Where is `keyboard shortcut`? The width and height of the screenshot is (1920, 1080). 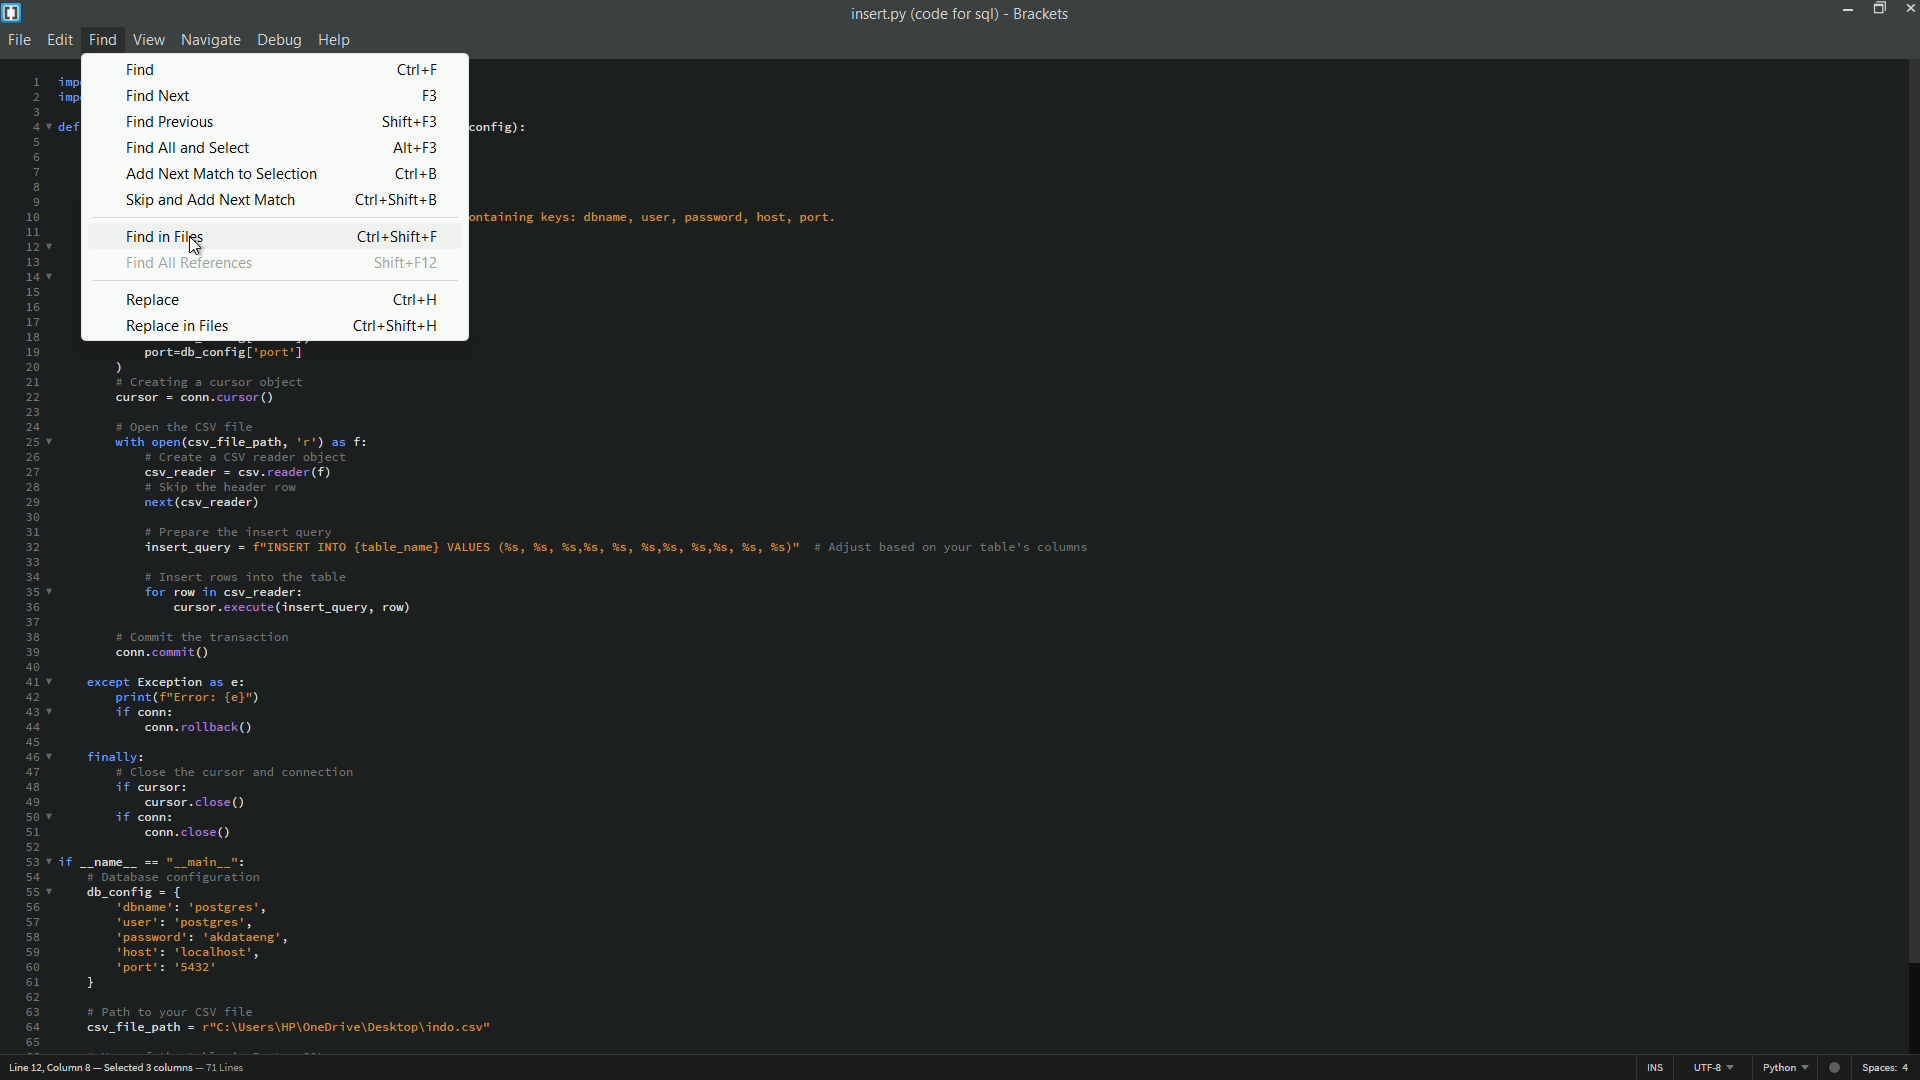 keyboard shortcut is located at coordinates (416, 149).